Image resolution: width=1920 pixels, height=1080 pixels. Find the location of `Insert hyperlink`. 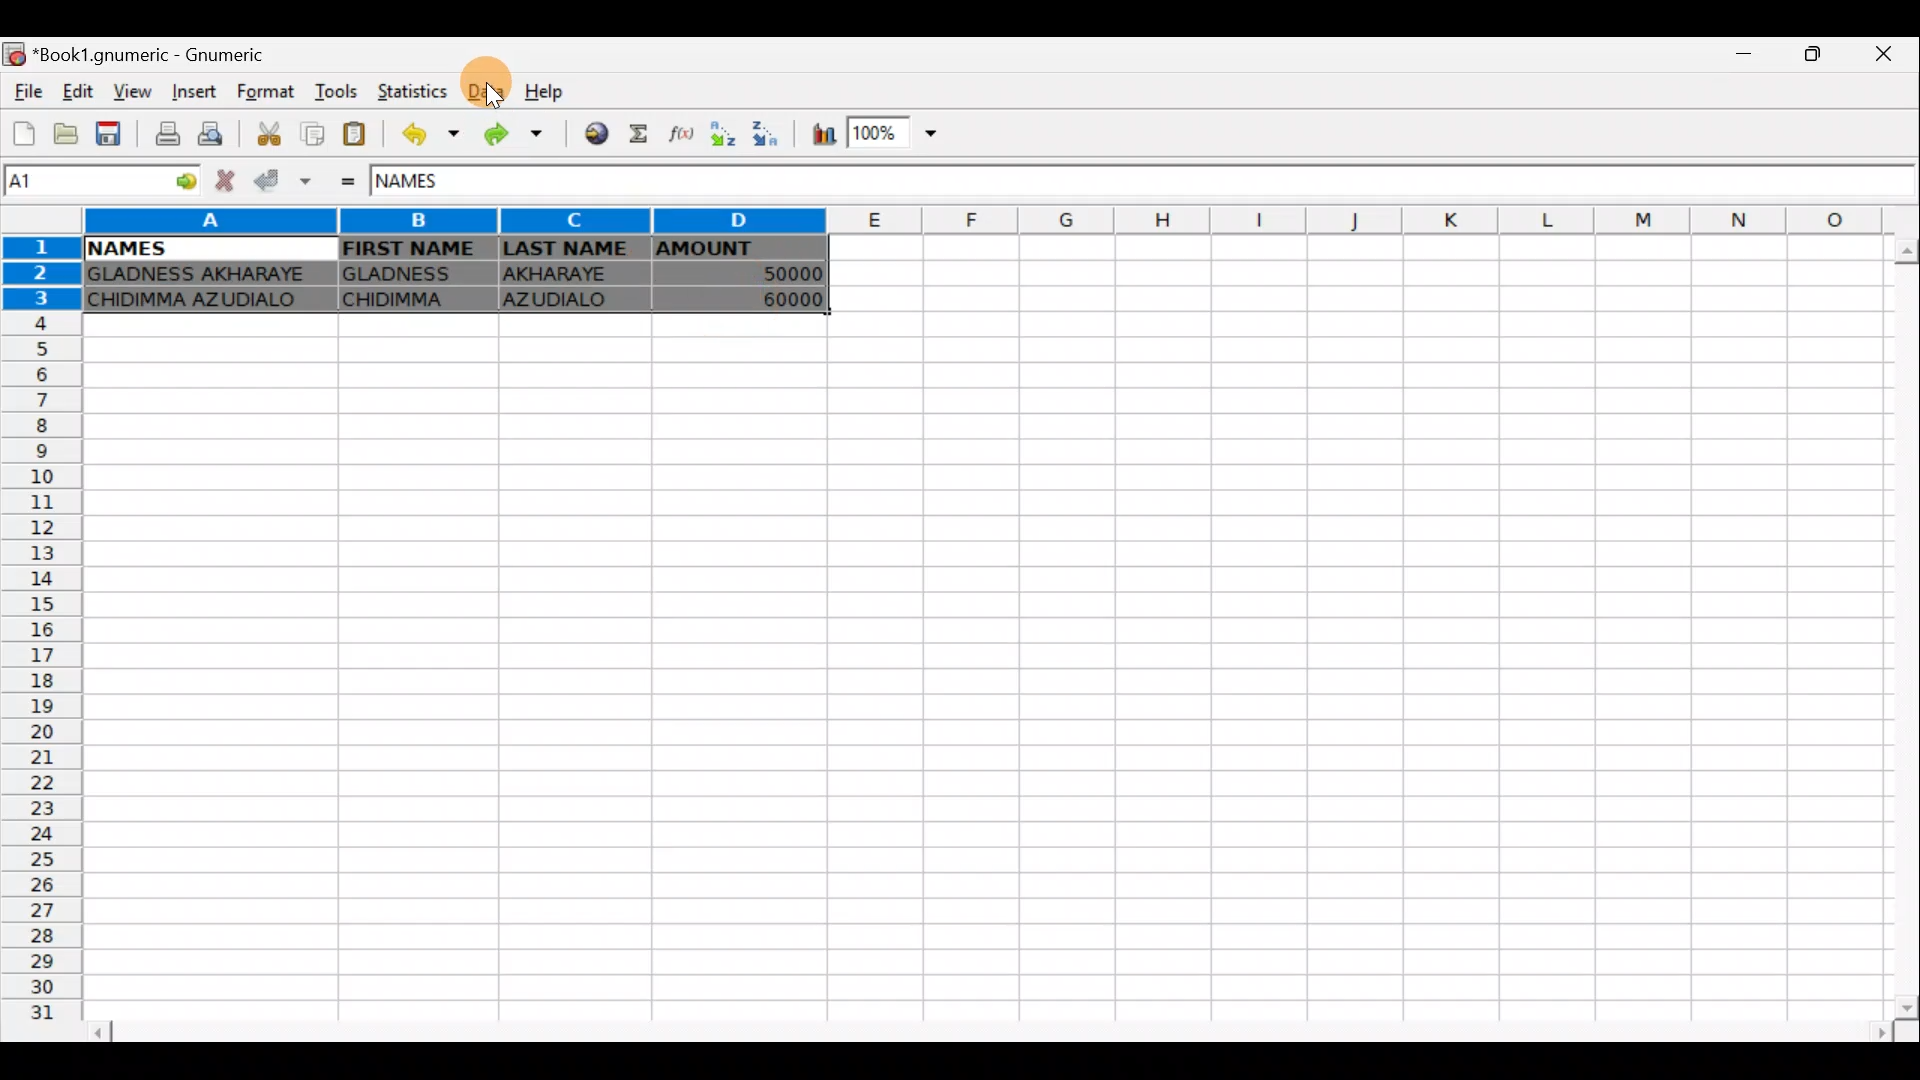

Insert hyperlink is located at coordinates (598, 132).